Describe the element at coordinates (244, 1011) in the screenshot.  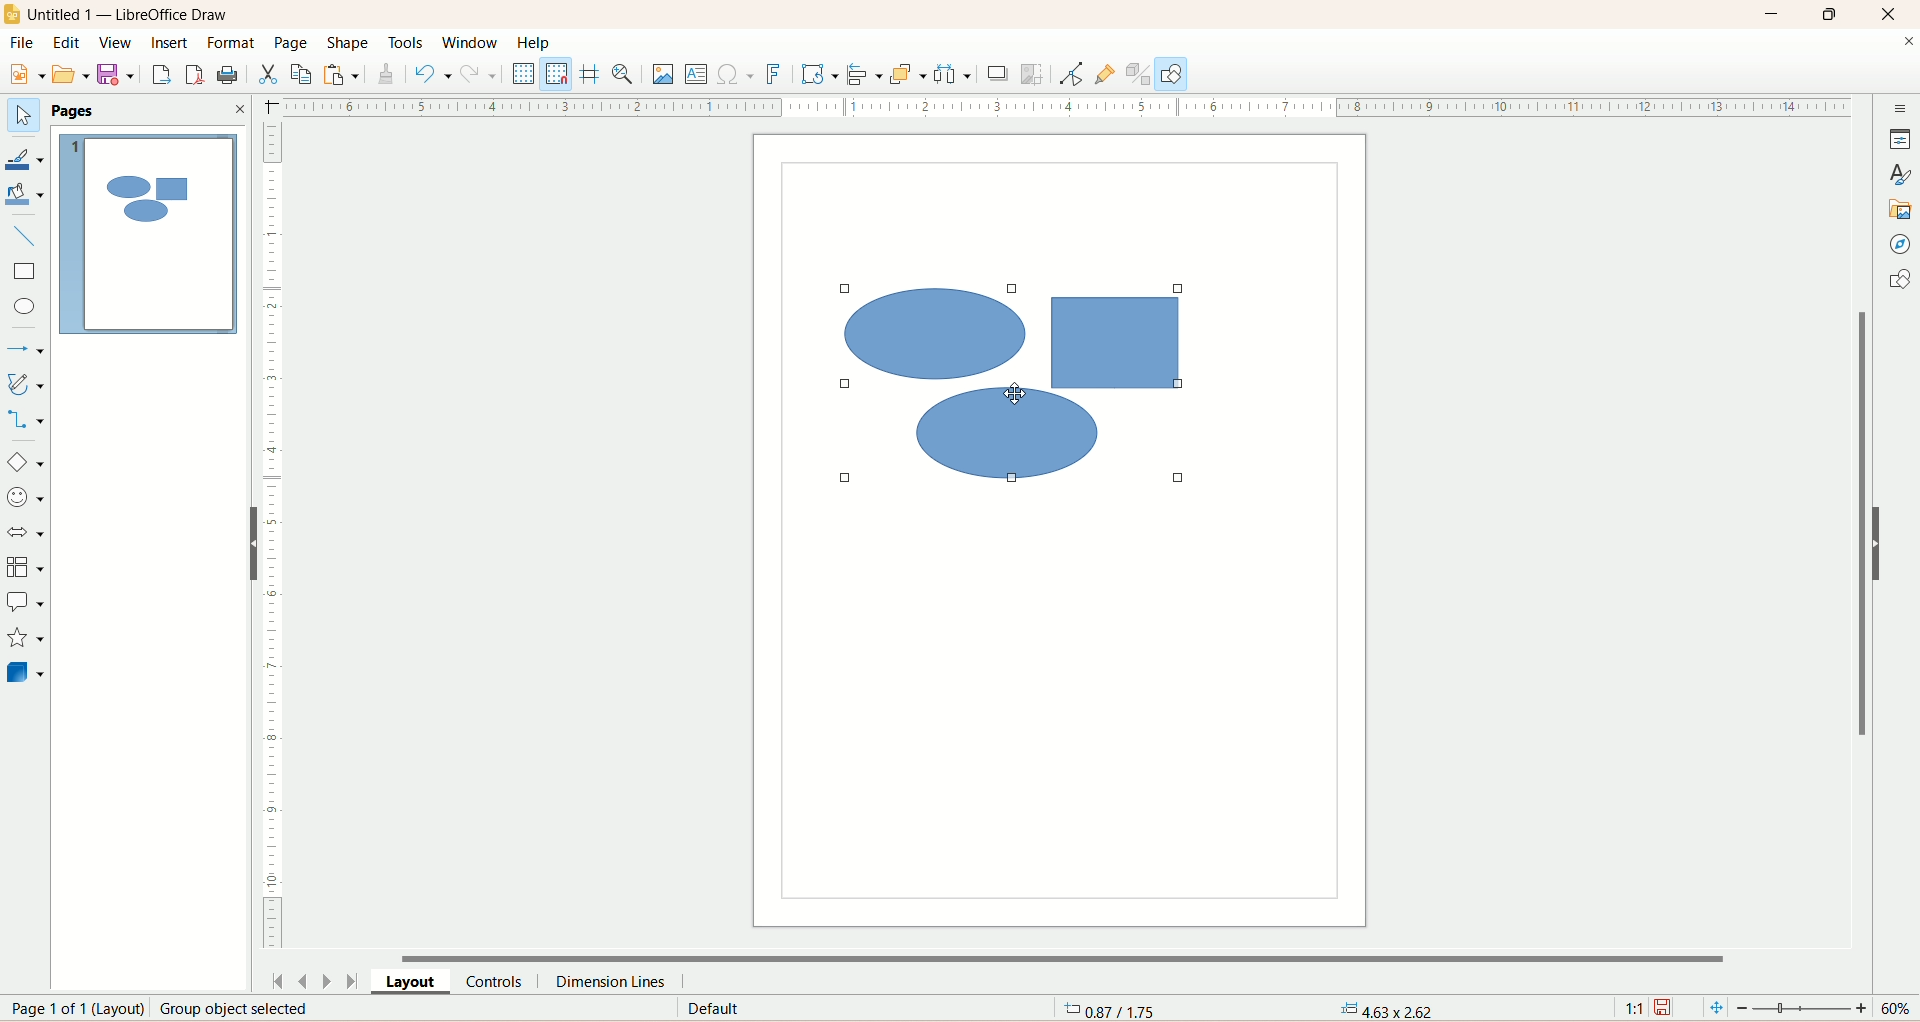
I see `group object selected` at that location.